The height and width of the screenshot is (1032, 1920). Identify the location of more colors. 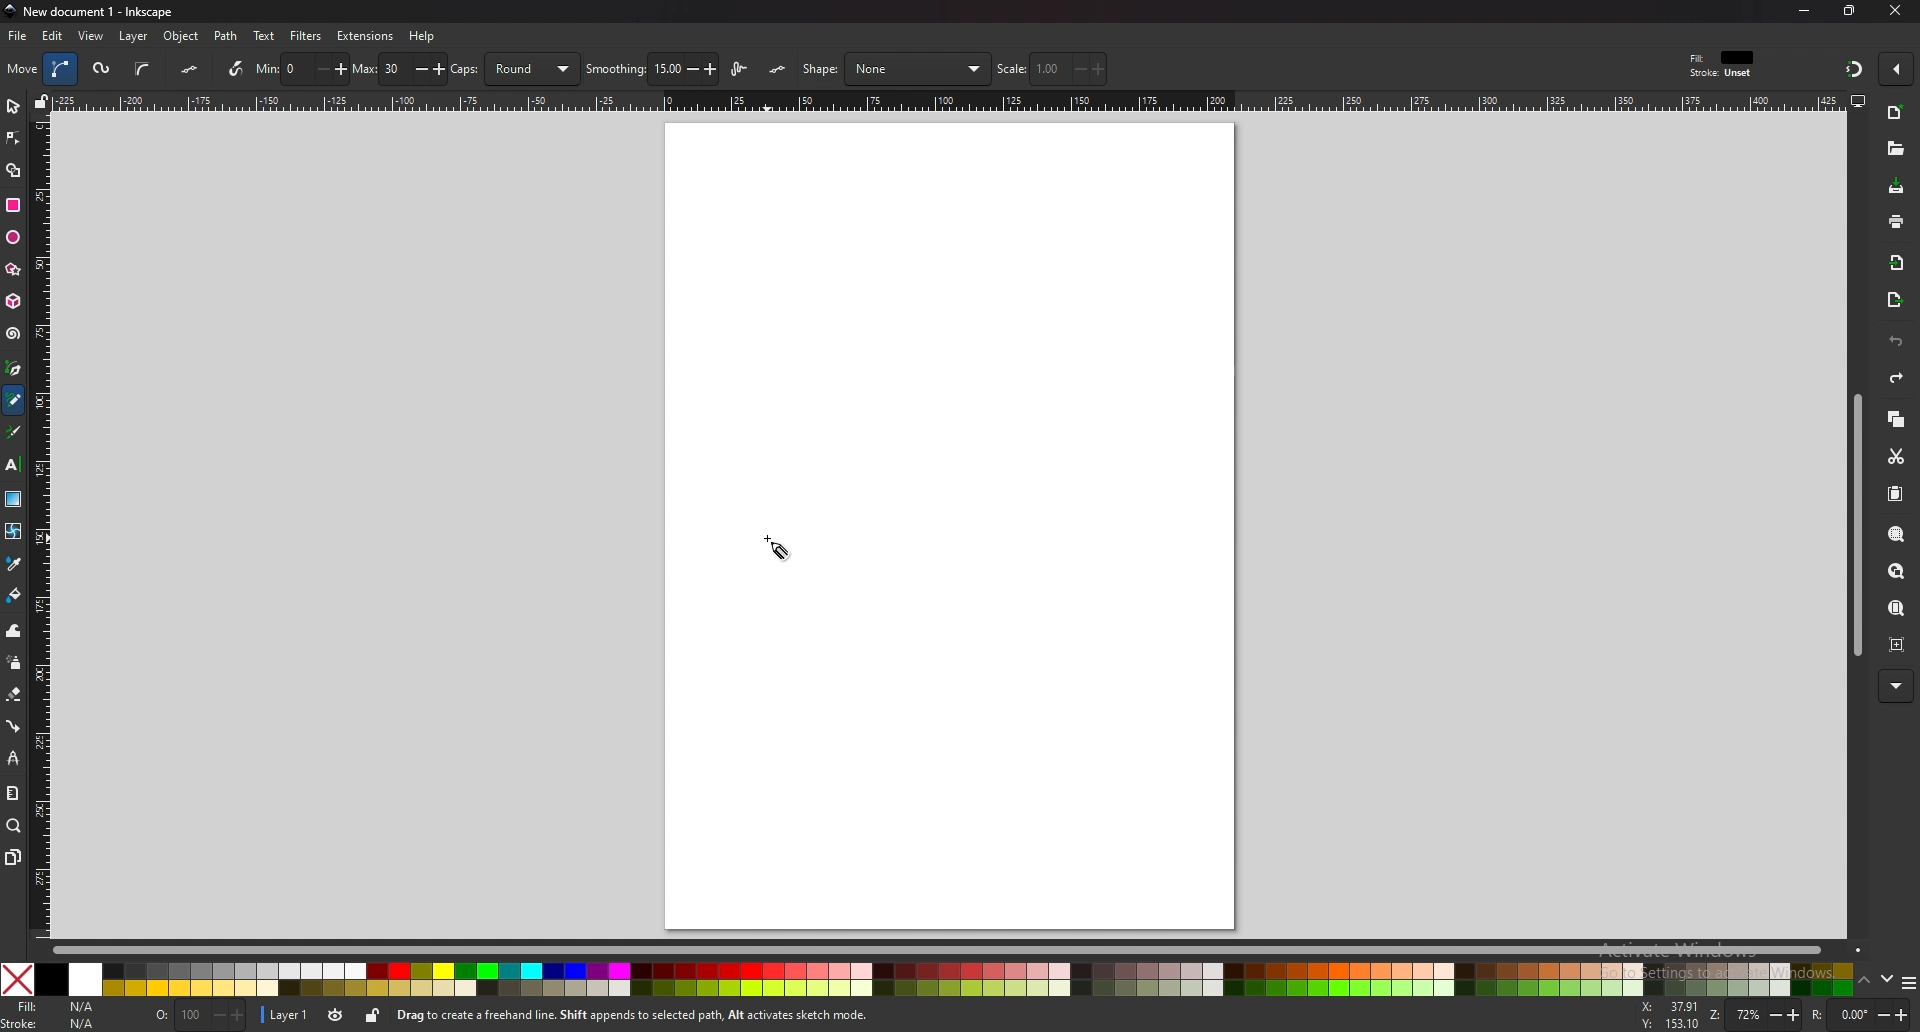
(1908, 983).